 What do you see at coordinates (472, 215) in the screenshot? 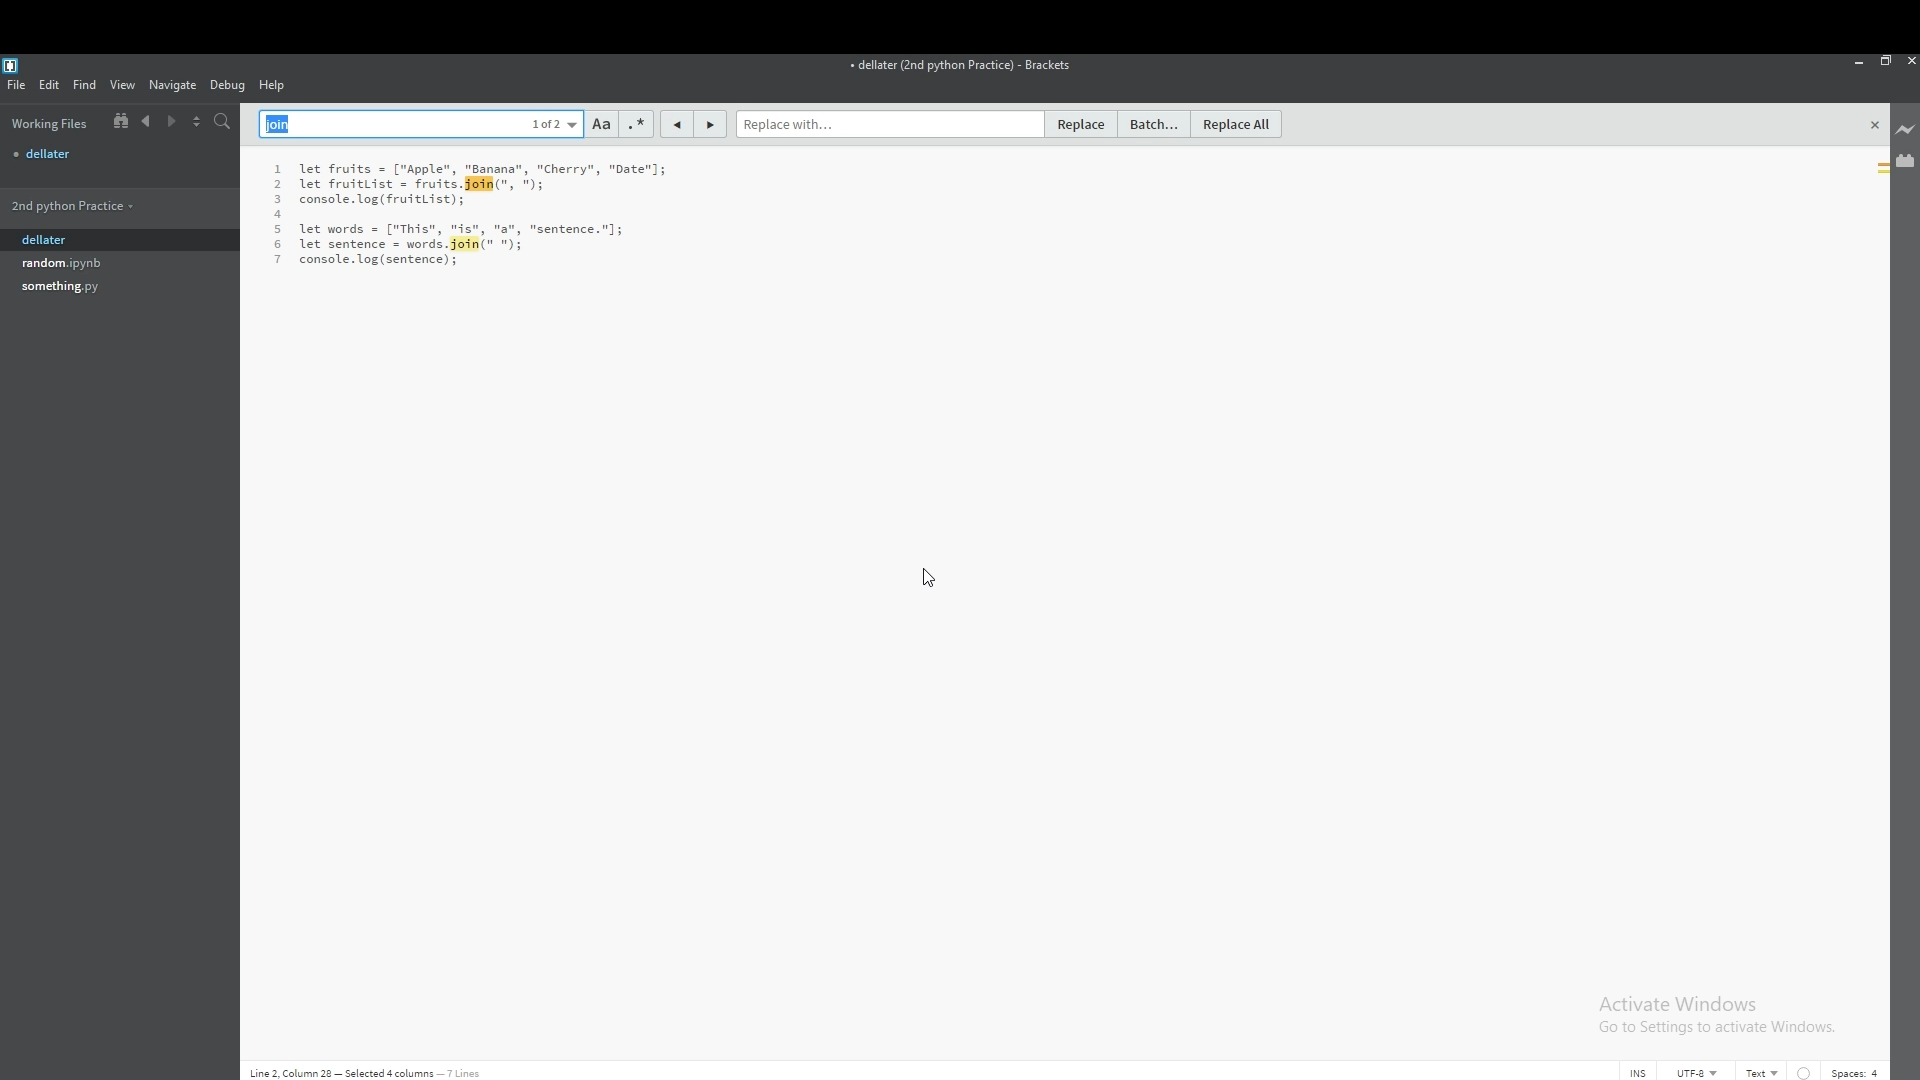
I see `text` at bounding box center [472, 215].